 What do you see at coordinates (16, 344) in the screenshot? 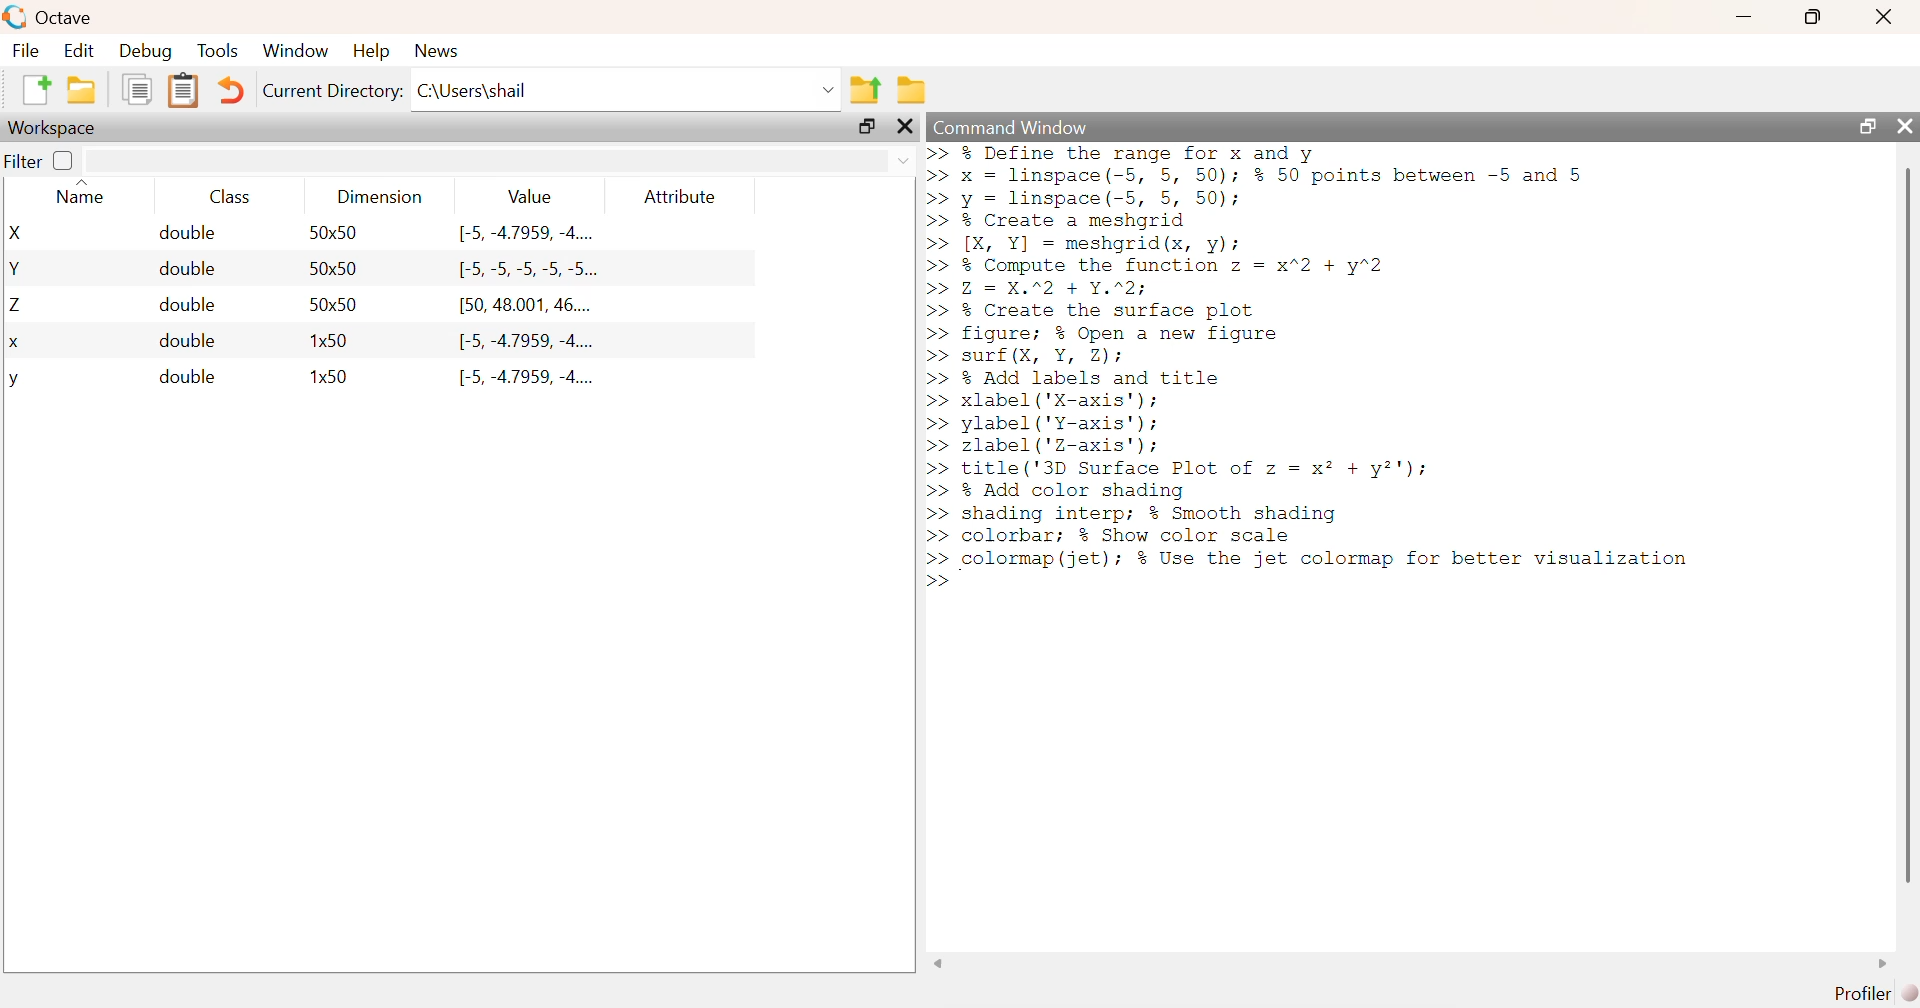
I see `x` at bounding box center [16, 344].